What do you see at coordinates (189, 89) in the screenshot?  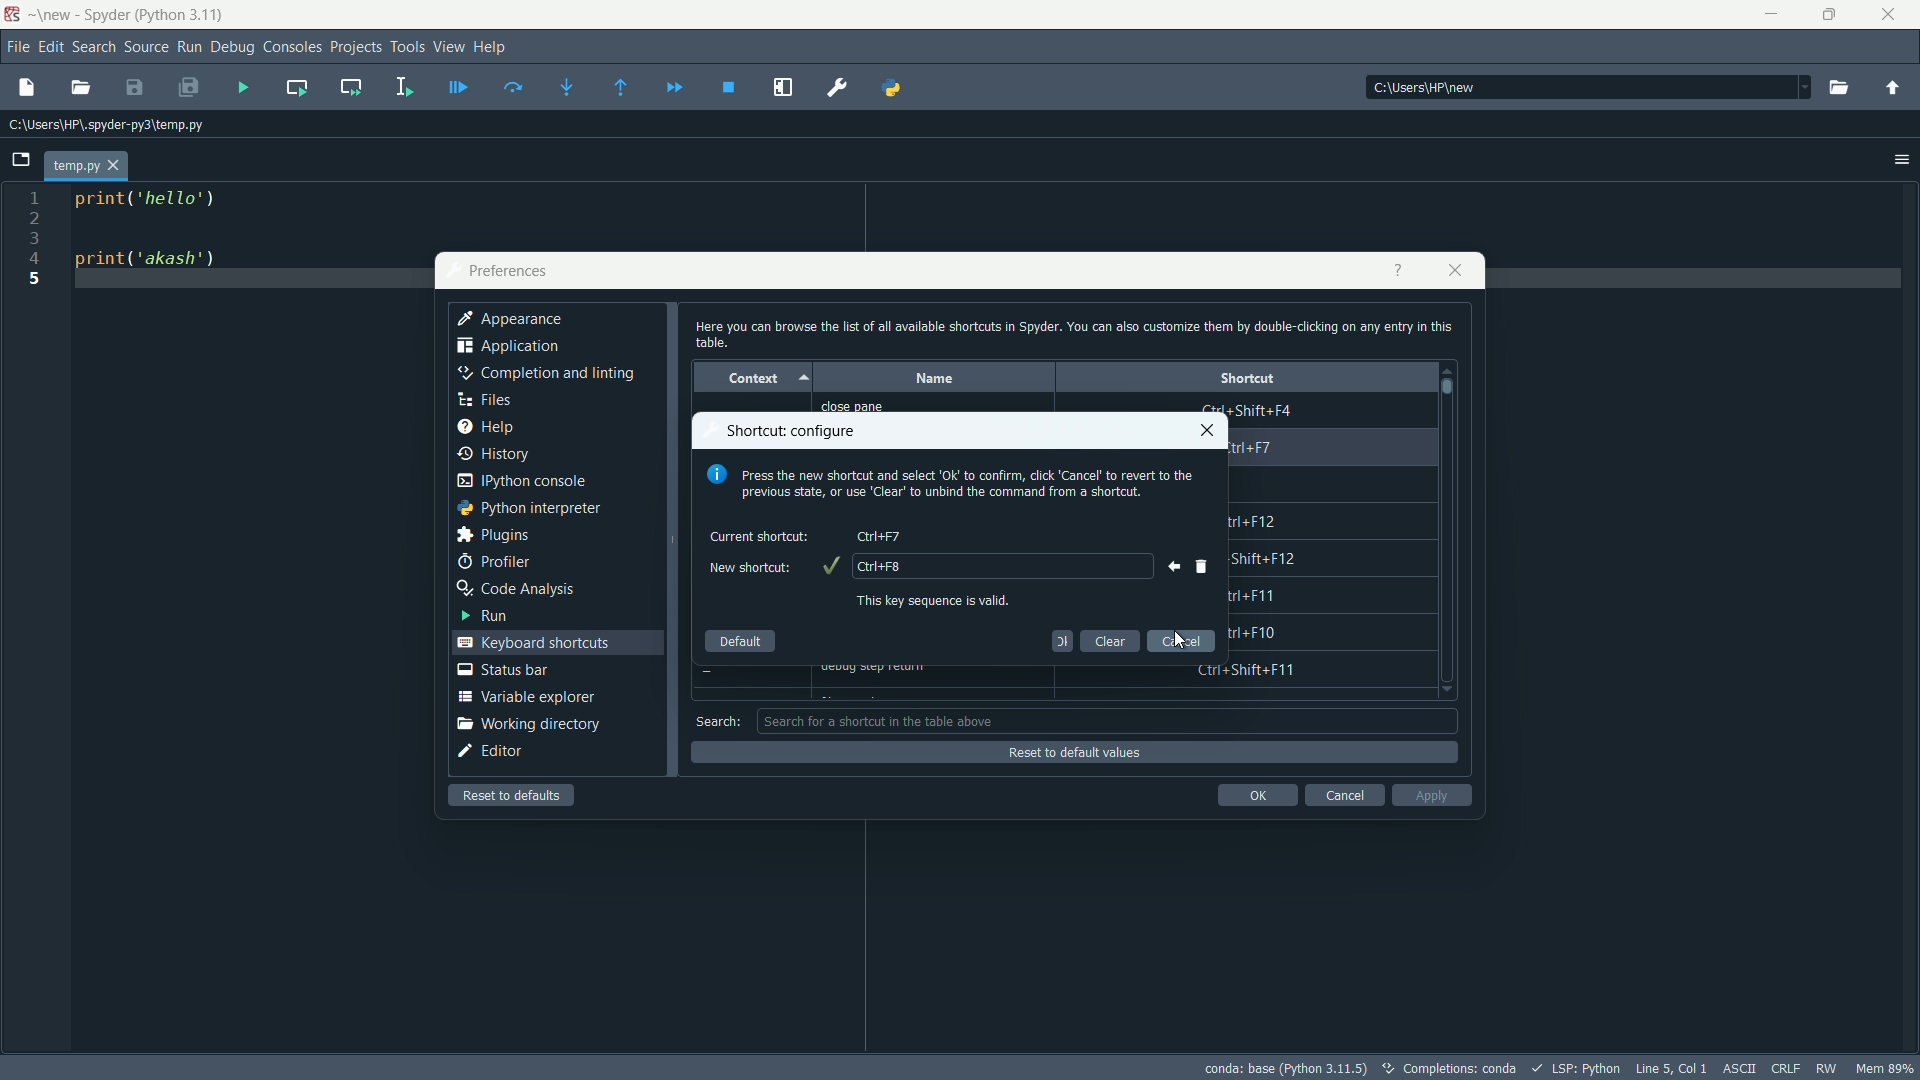 I see `save all files` at bounding box center [189, 89].